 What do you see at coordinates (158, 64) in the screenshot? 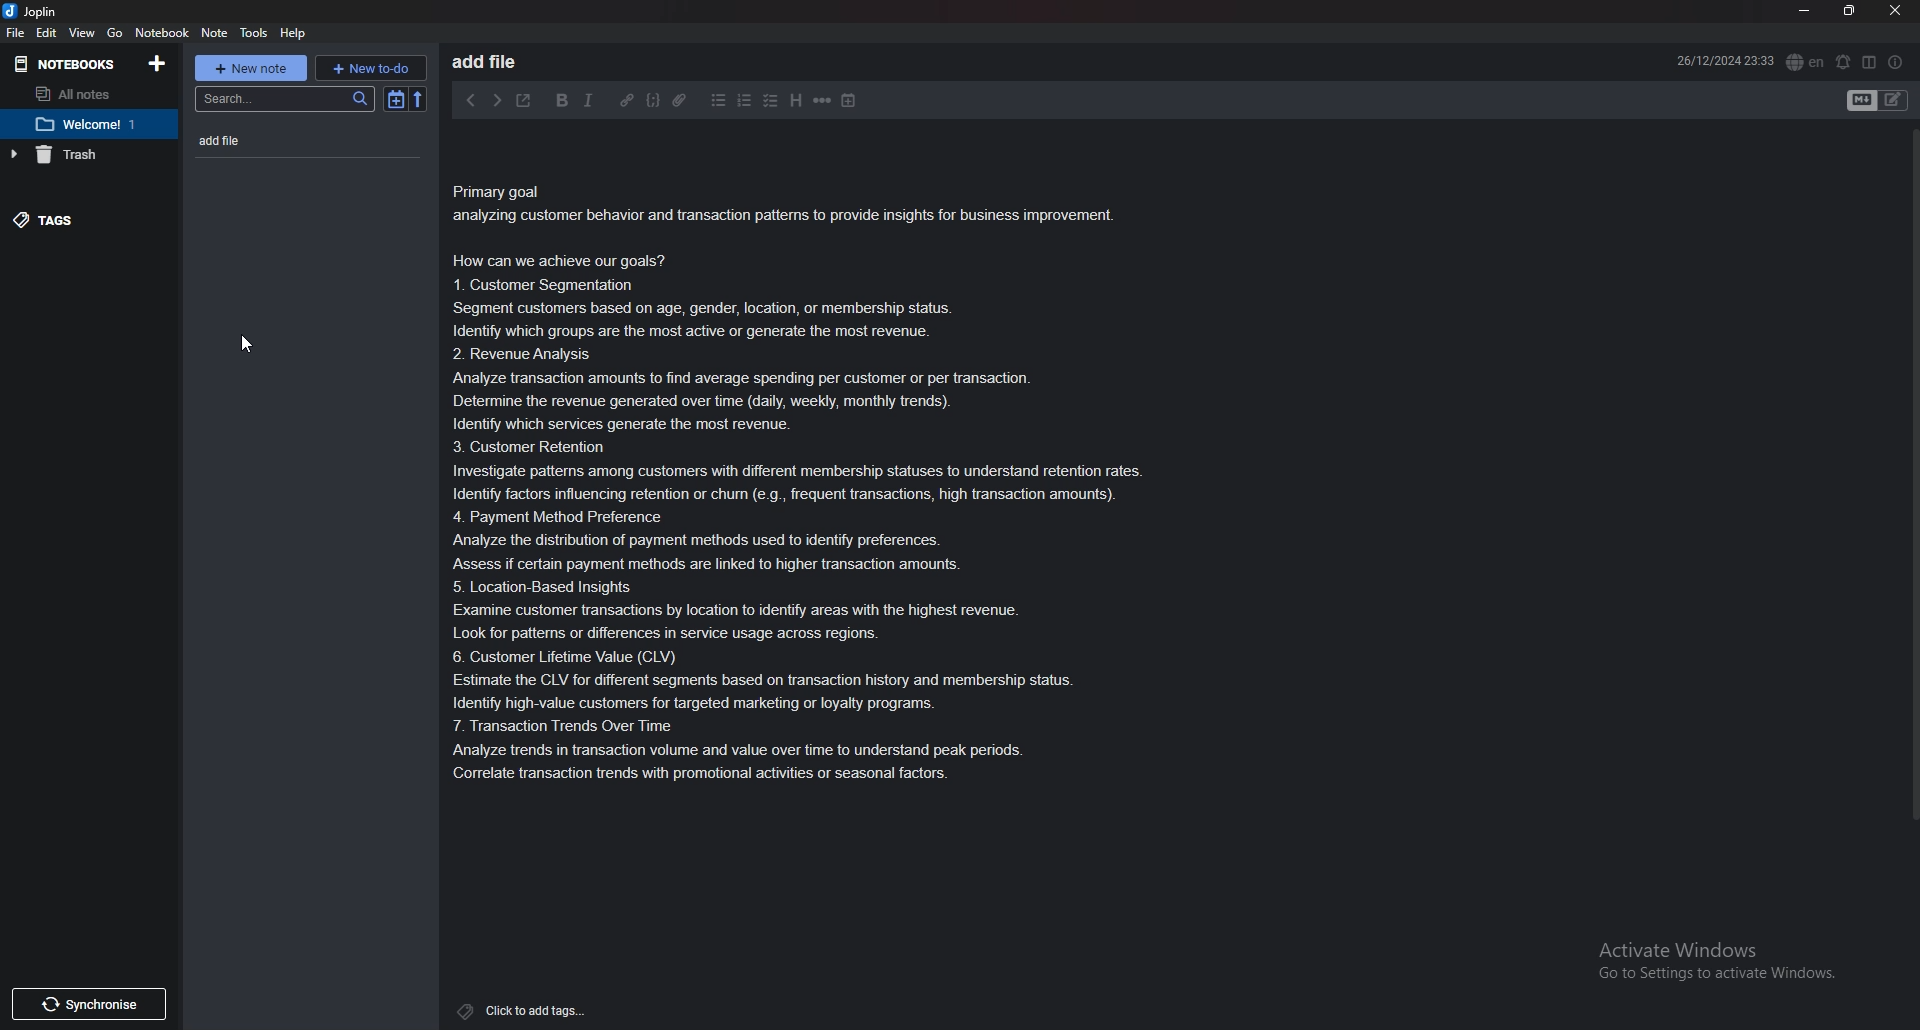
I see `Add notebooks` at bounding box center [158, 64].